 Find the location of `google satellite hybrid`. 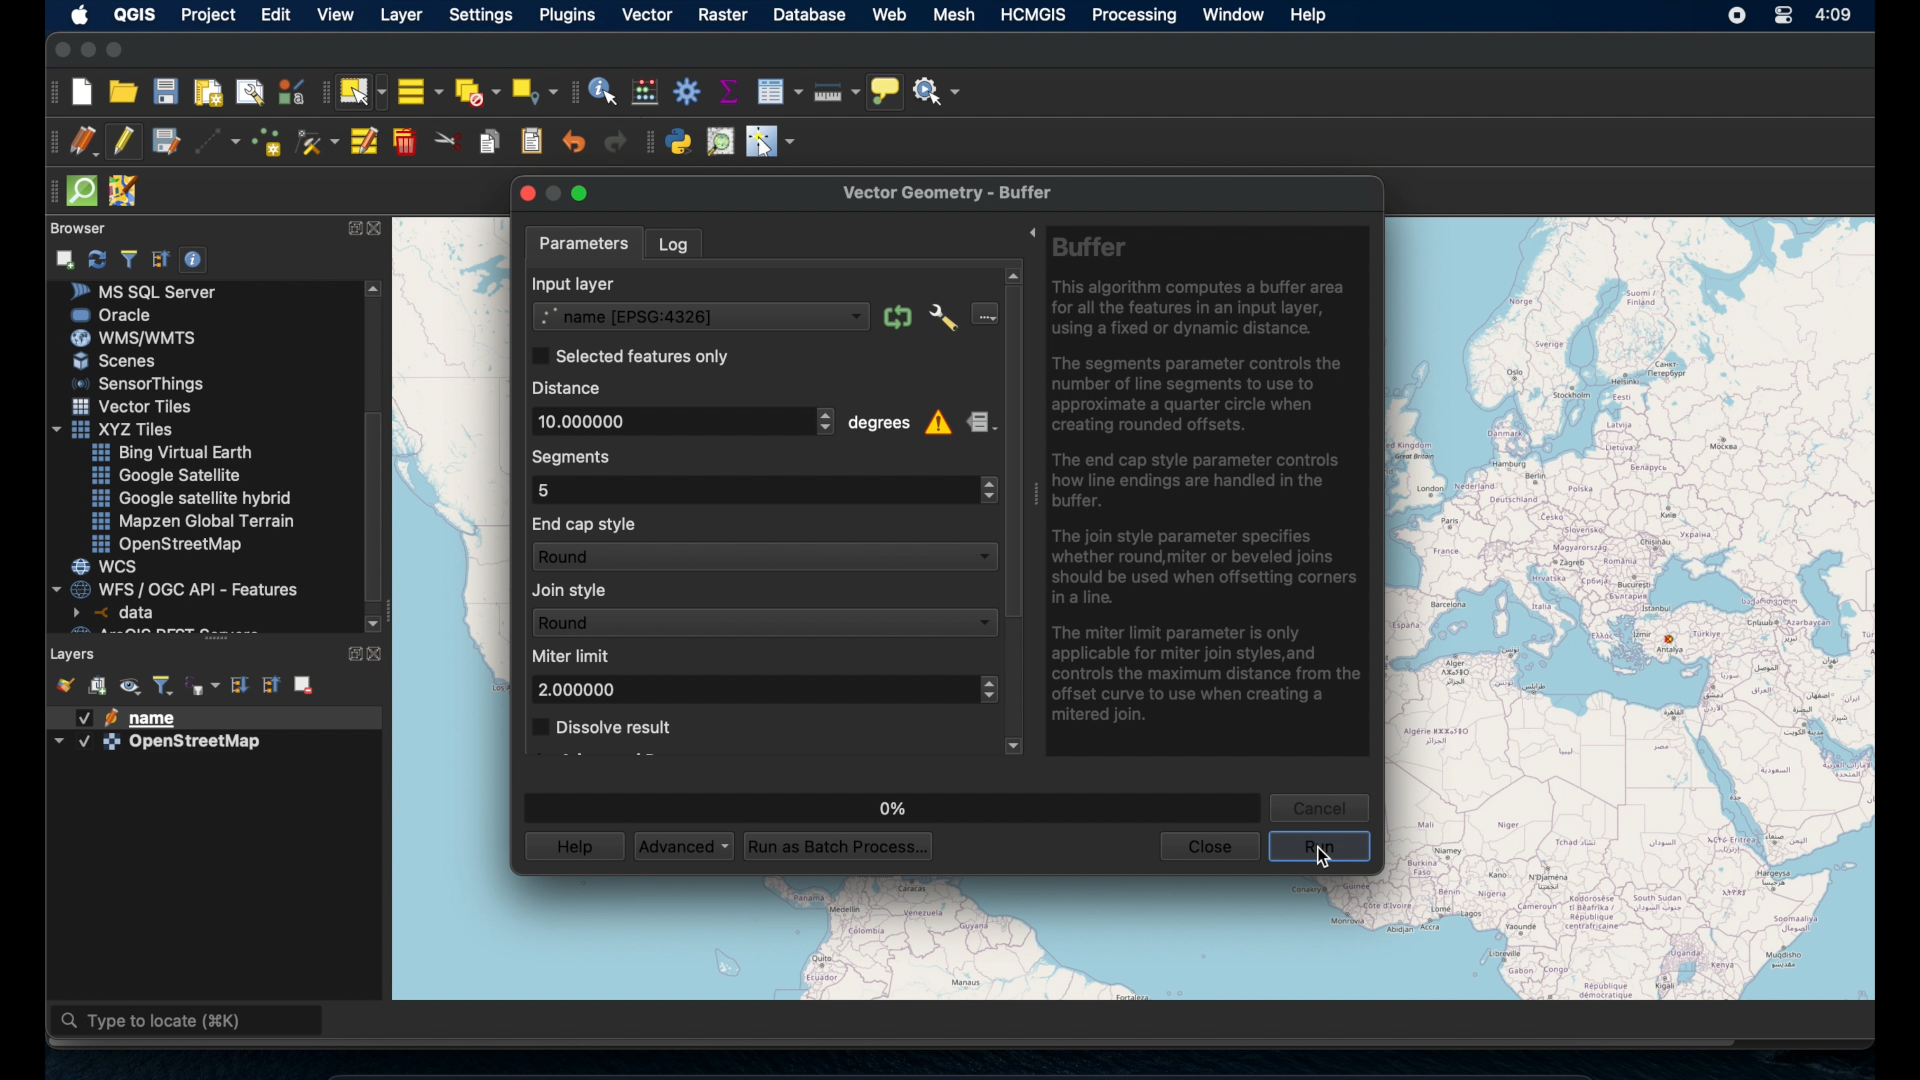

google satellite hybrid is located at coordinates (191, 500).